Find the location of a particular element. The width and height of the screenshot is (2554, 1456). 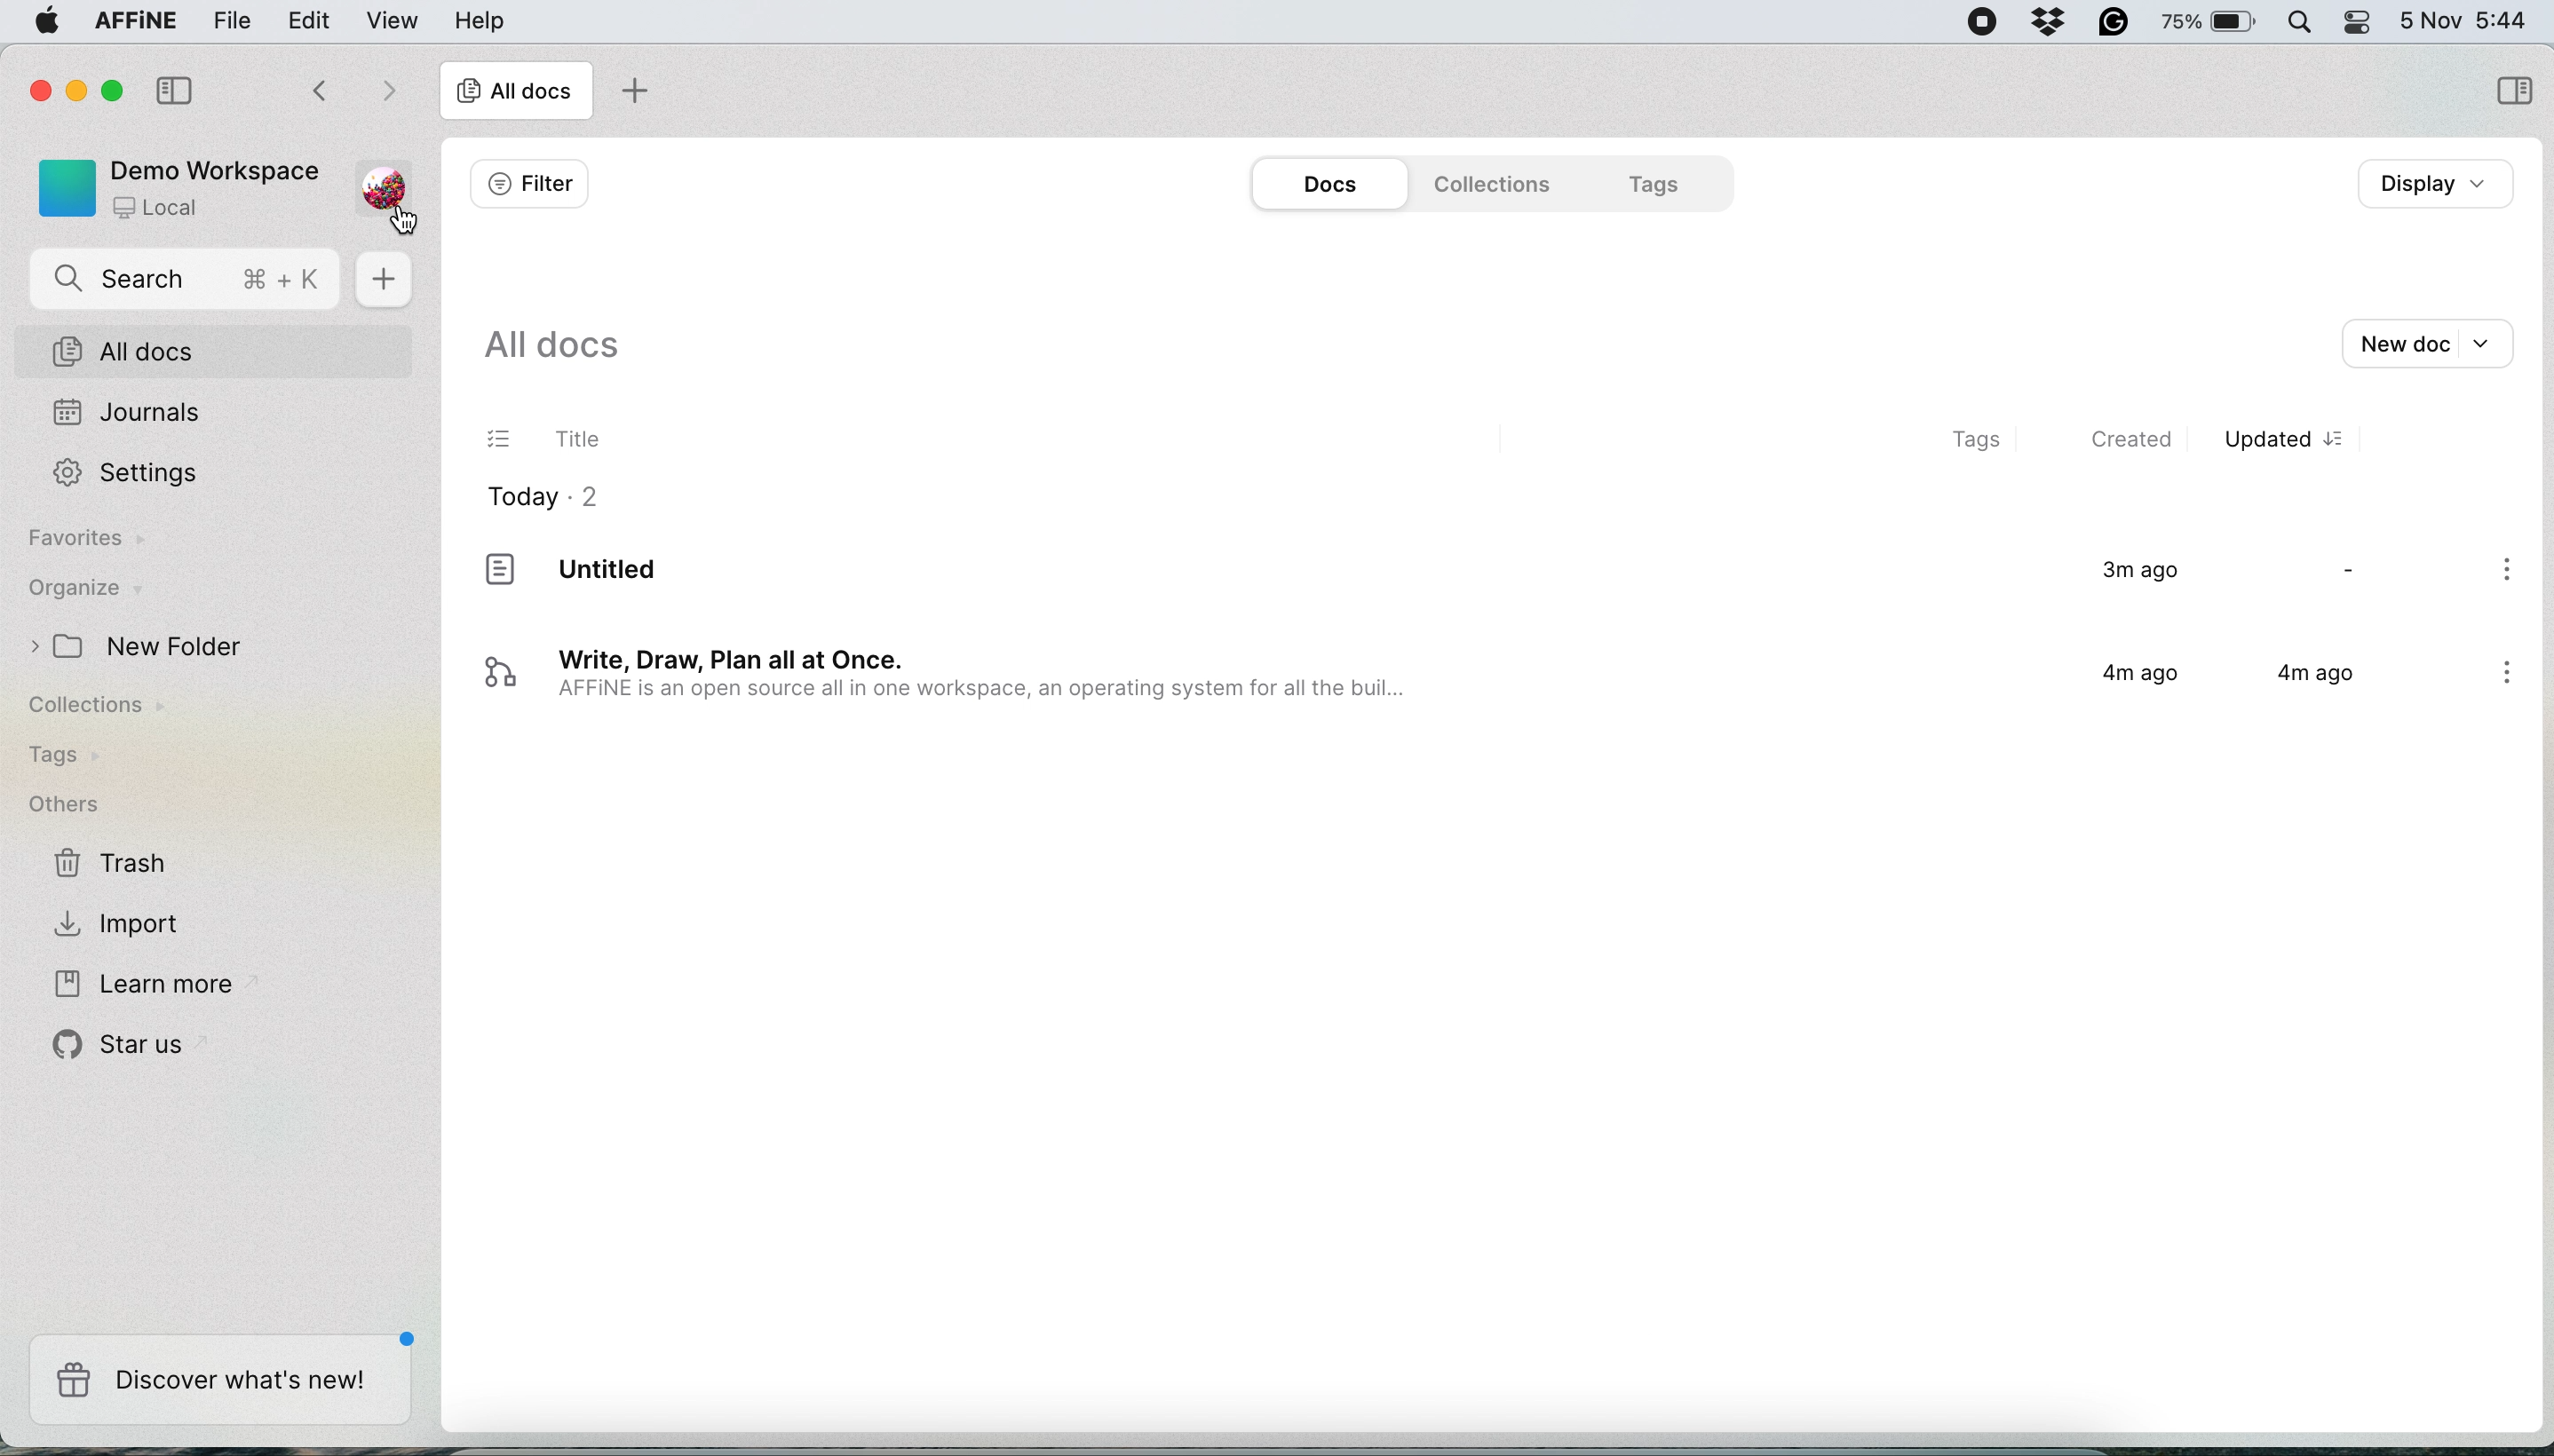

more options is located at coordinates (2511, 675).